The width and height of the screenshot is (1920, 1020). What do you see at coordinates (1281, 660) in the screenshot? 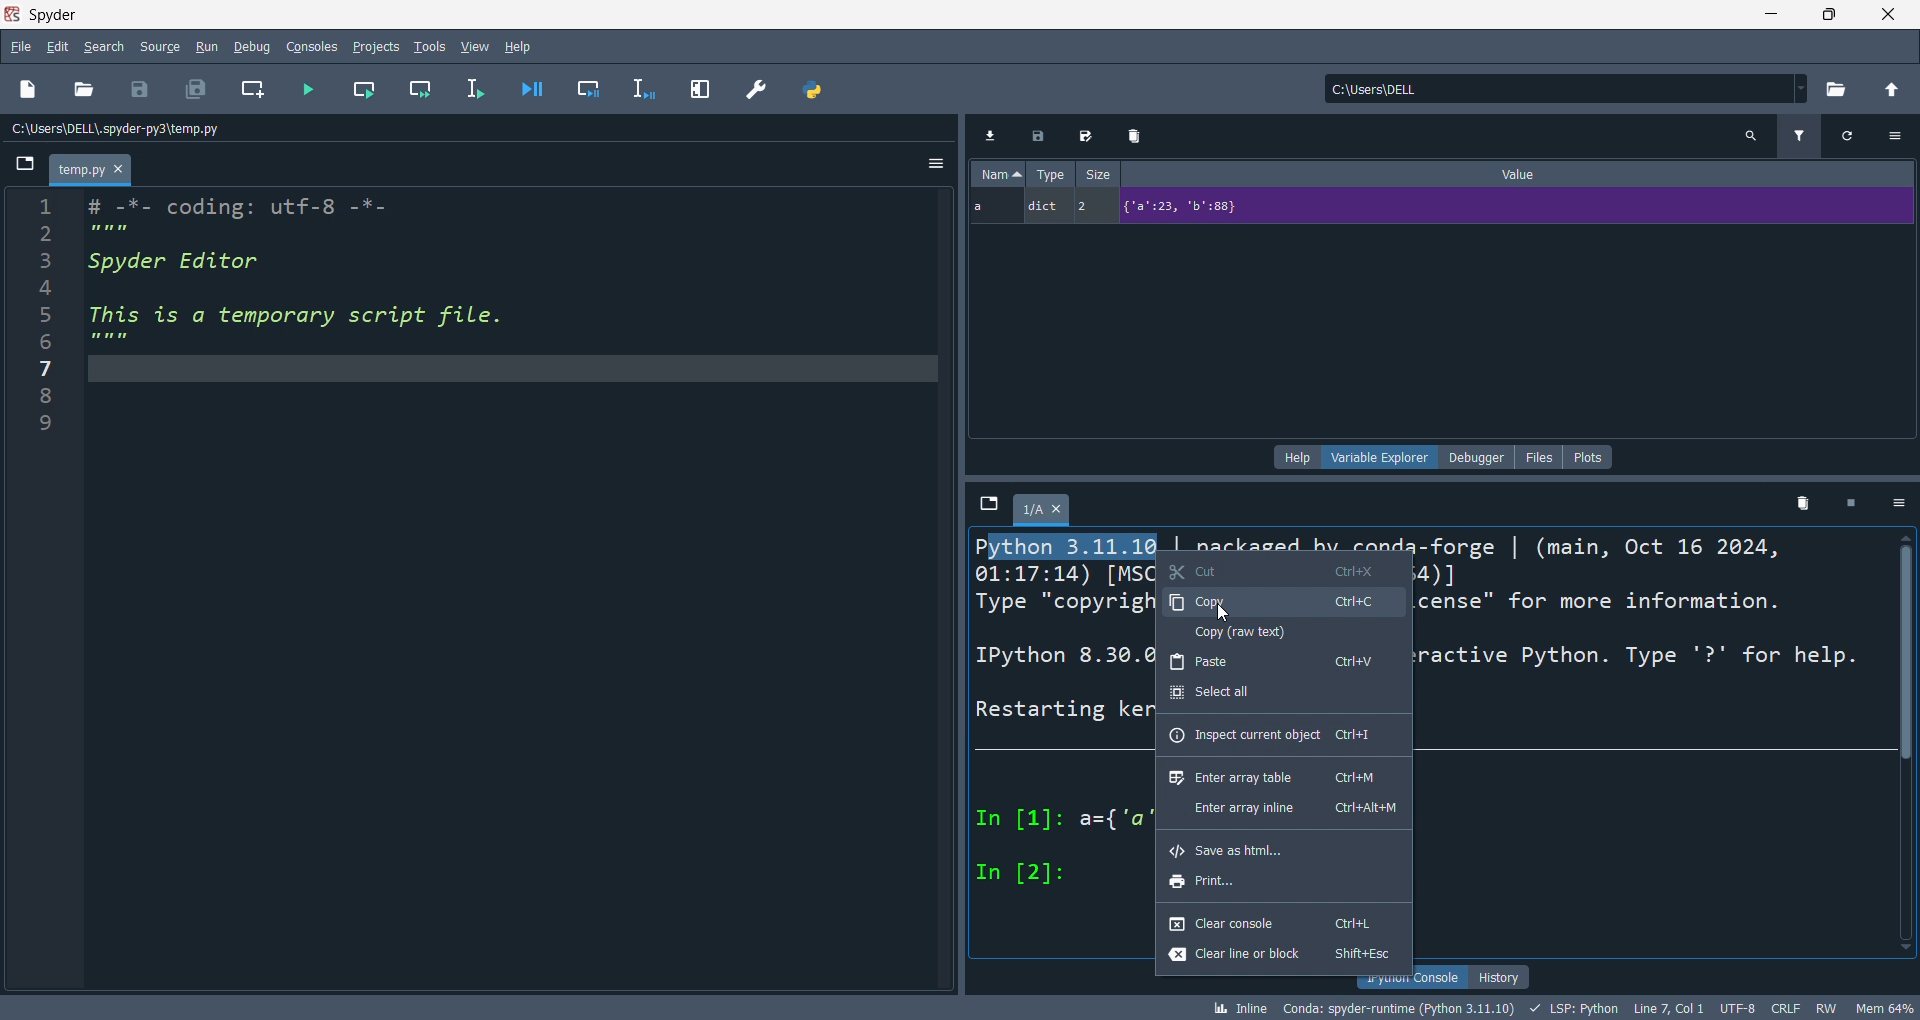
I see `paste` at bounding box center [1281, 660].